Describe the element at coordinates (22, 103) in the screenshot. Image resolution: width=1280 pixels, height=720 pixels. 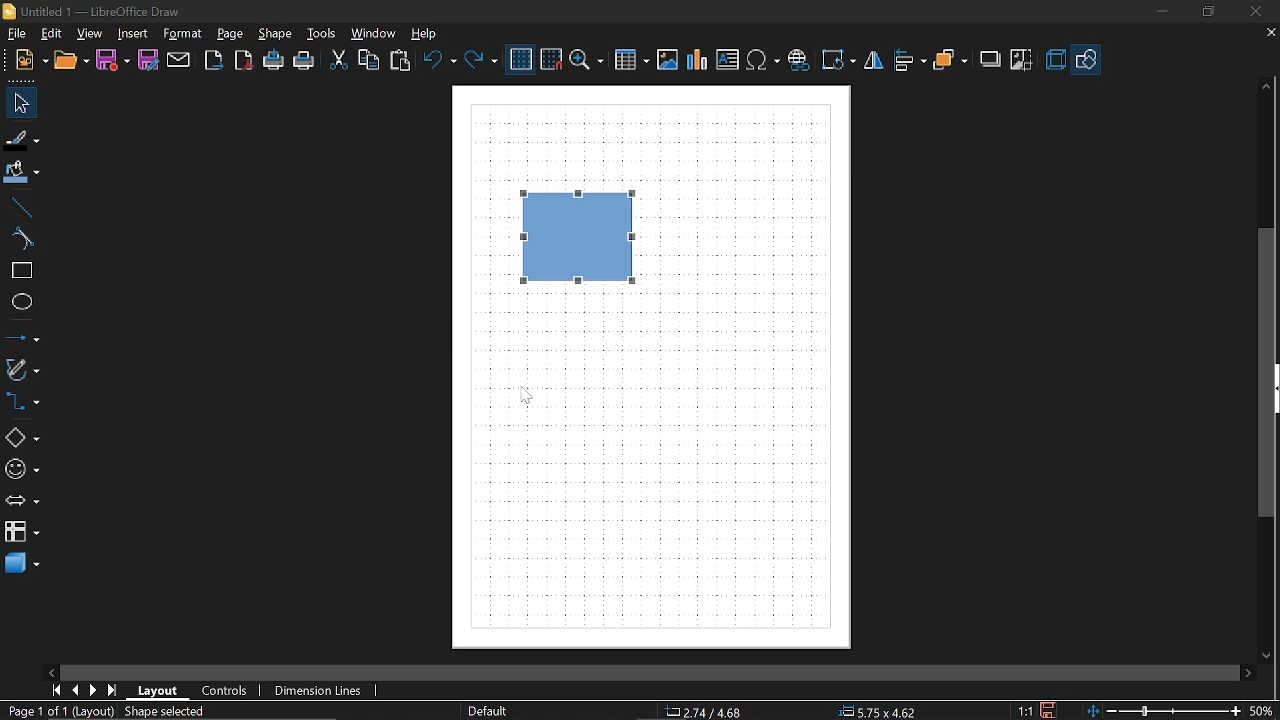
I see `Select` at that location.